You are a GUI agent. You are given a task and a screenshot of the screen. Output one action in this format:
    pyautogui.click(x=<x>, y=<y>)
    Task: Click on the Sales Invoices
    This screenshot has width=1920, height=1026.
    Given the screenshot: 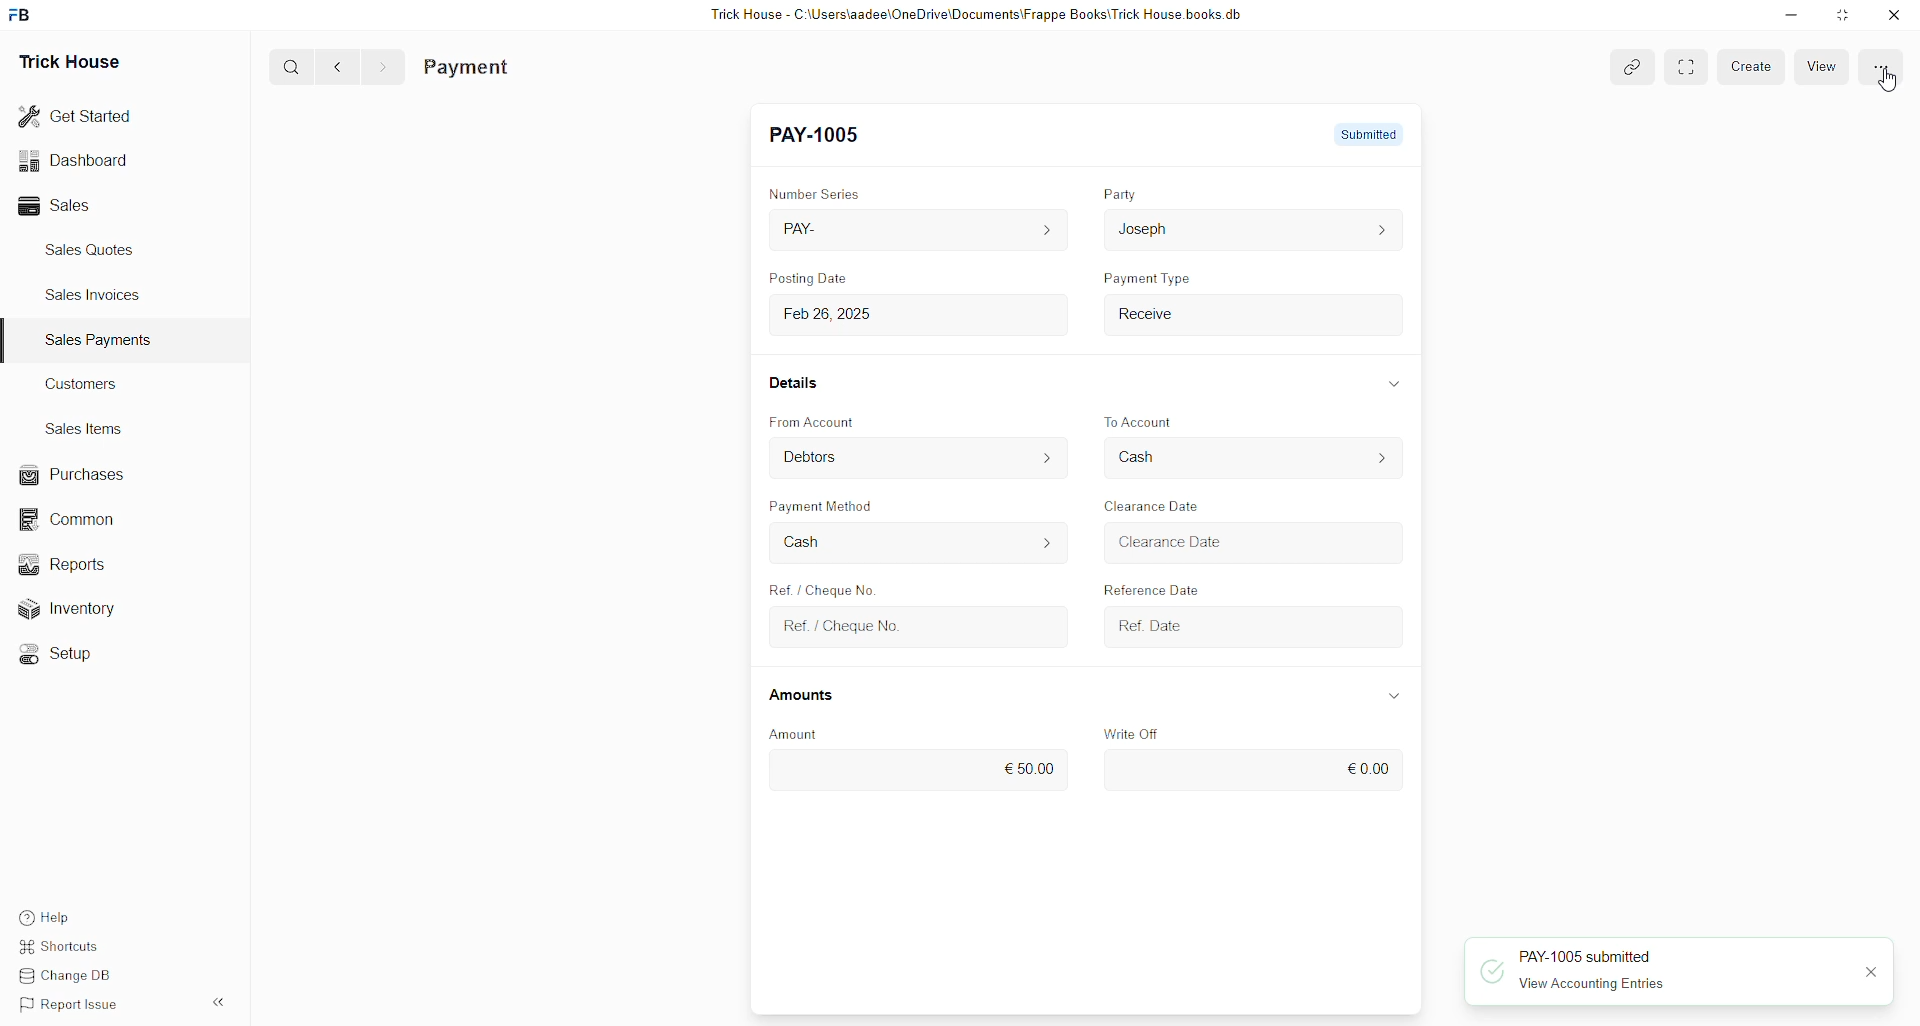 What is the action you would take?
    pyautogui.click(x=99, y=295)
    